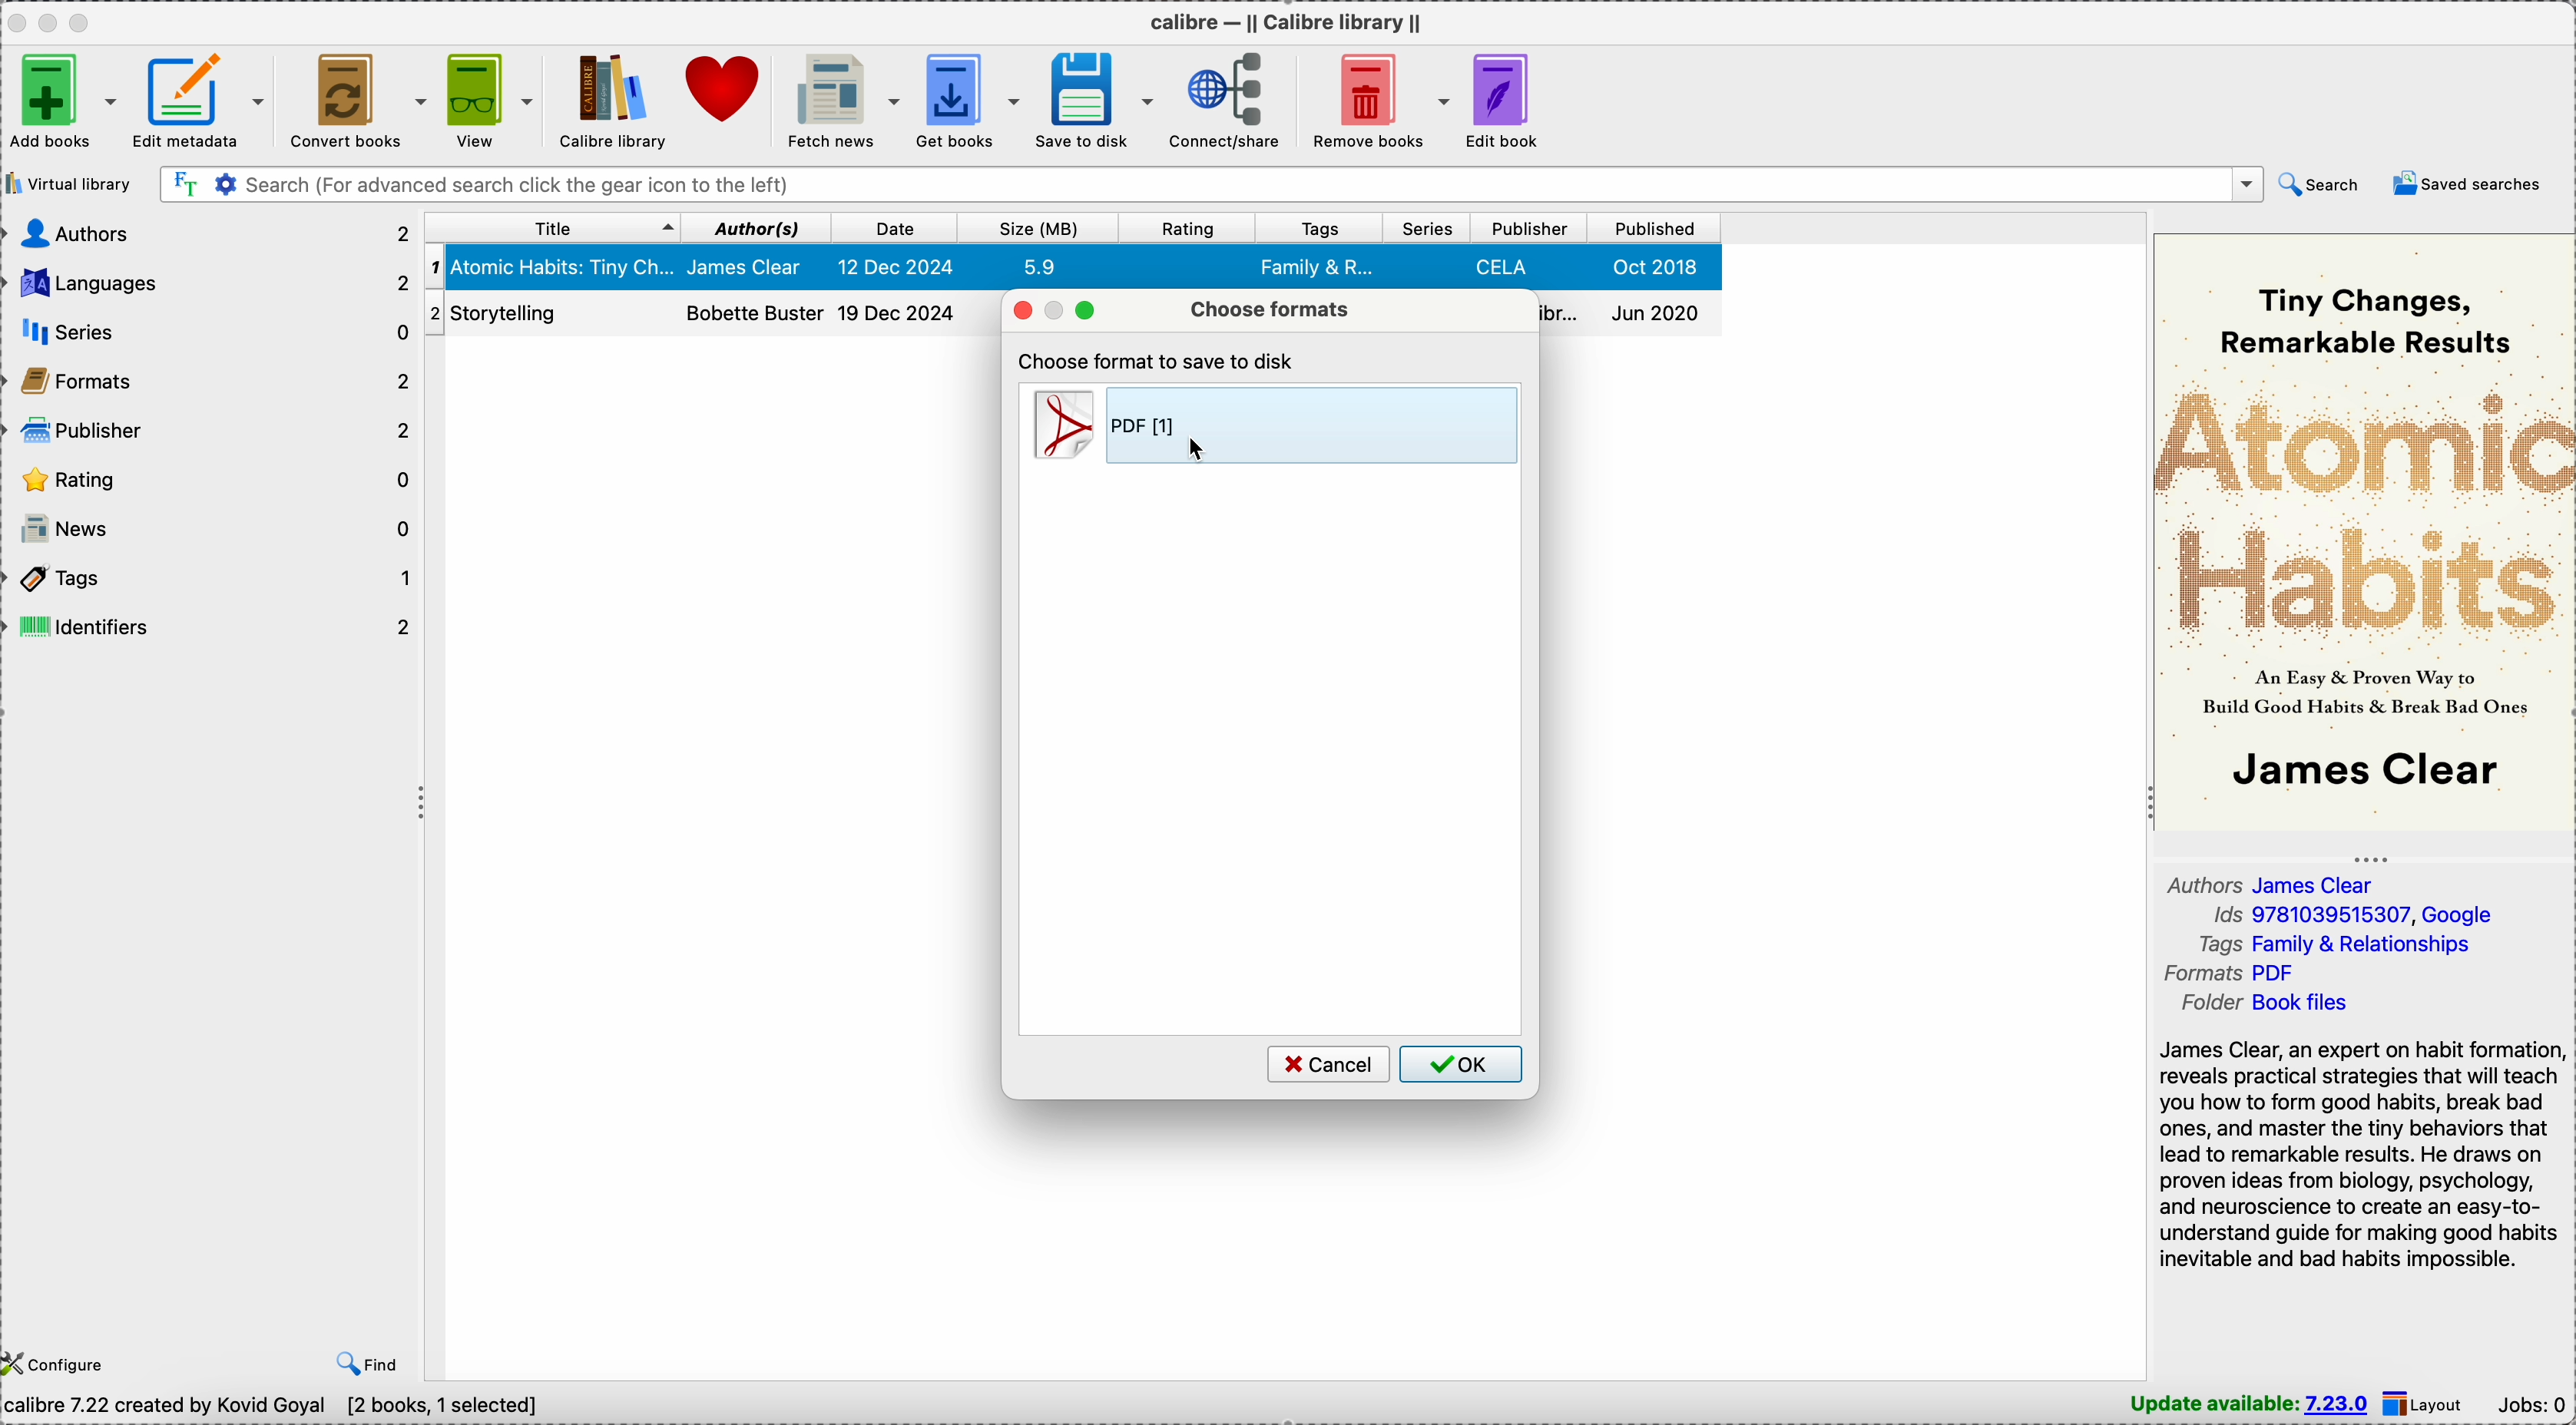  What do you see at coordinates (1528, 228) in the screenshot?
I see `publisher` at bounding box center [1528, 228].